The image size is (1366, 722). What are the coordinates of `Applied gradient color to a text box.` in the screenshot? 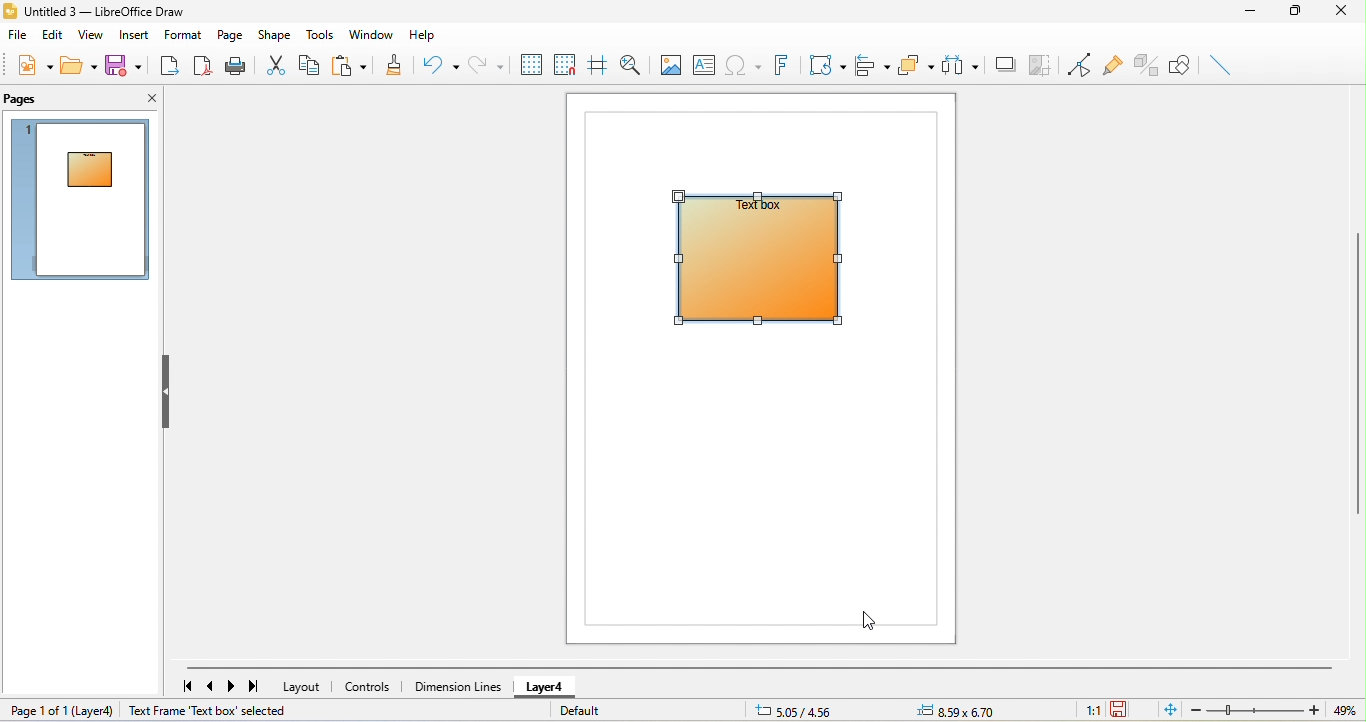 It's located at (771, 261).